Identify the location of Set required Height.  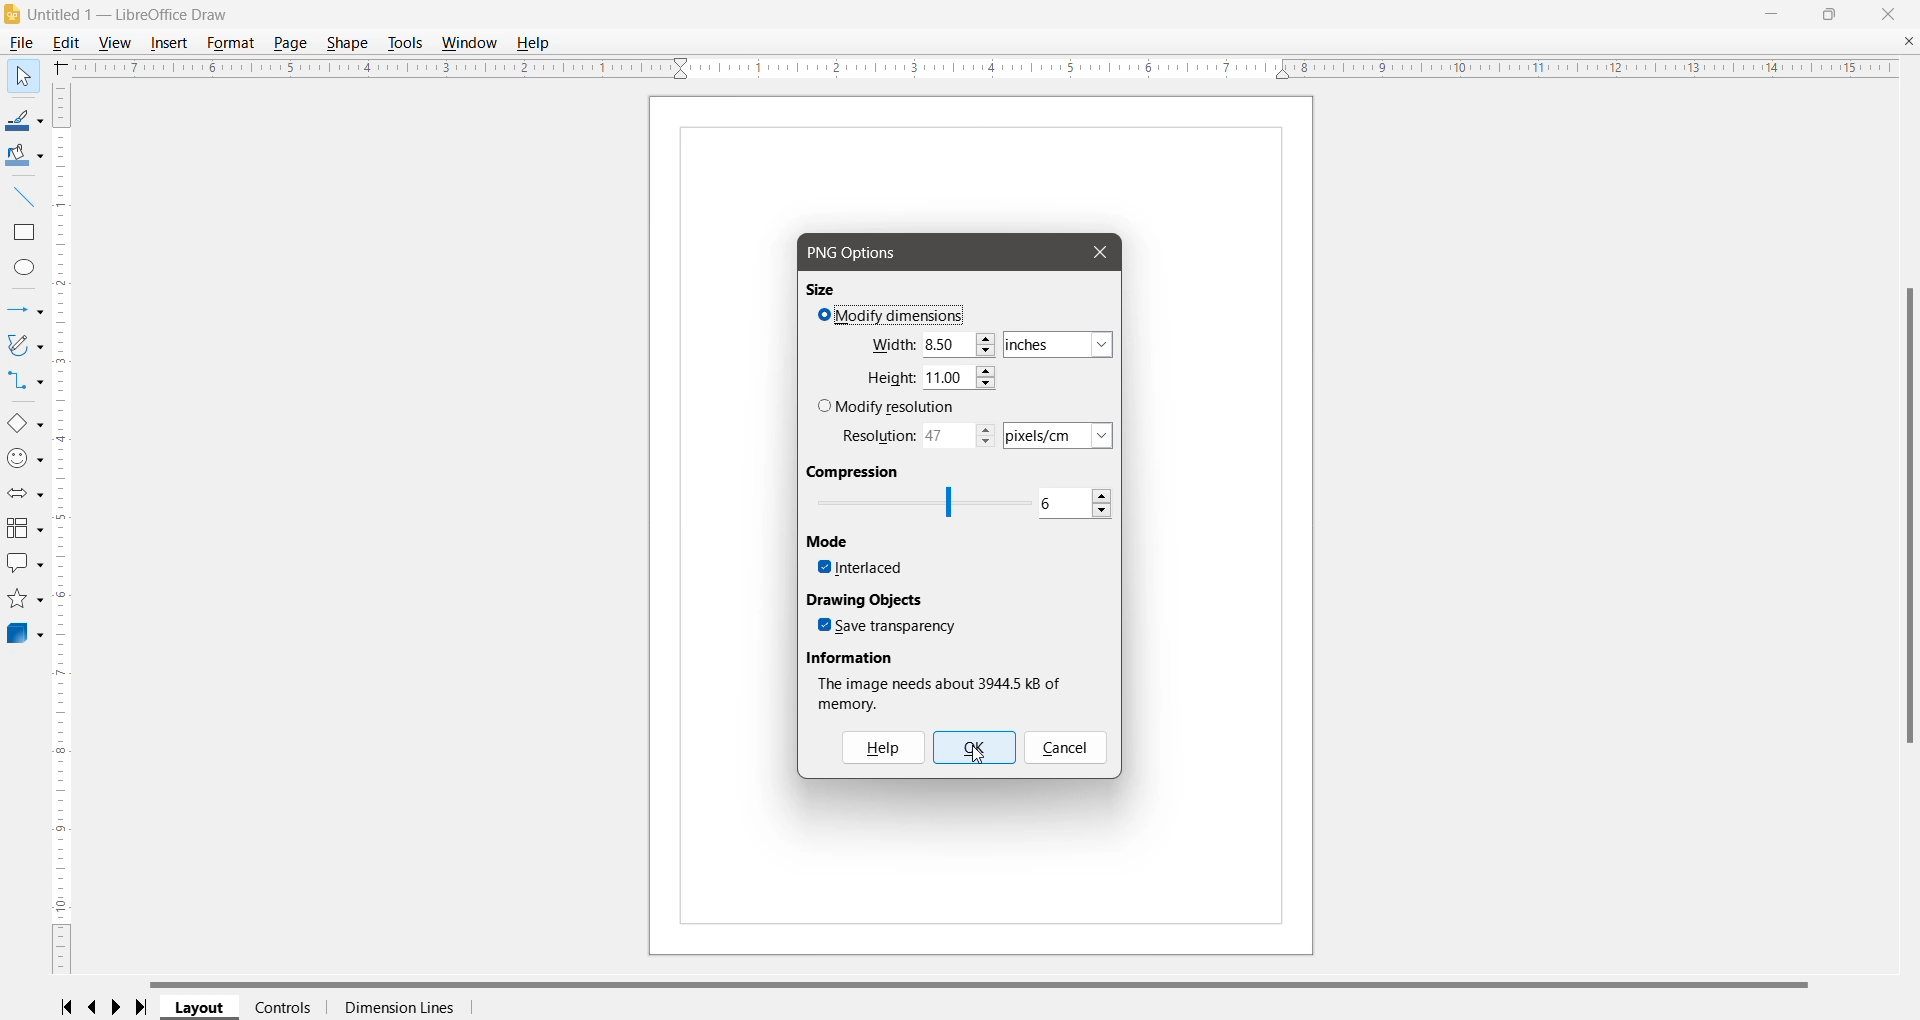
(931, 377).